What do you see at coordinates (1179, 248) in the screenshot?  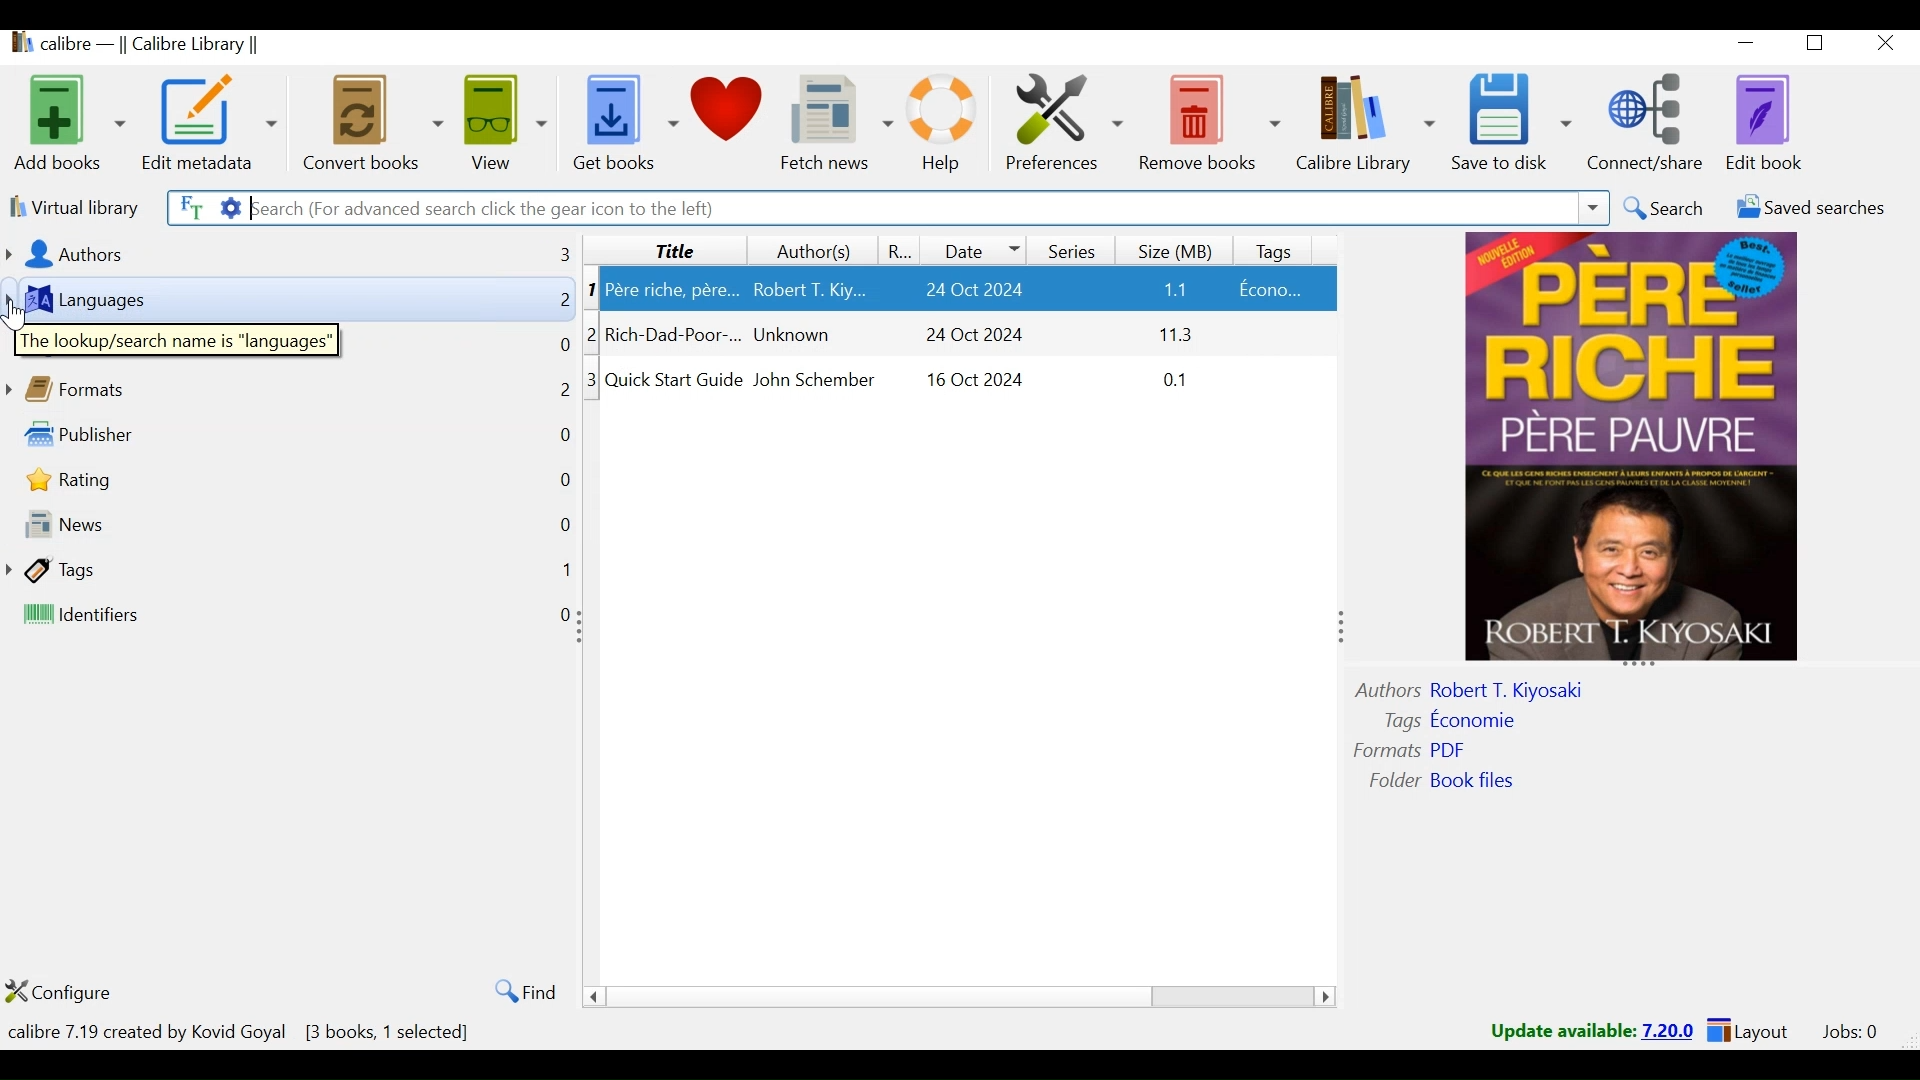 I see `Size (MB)` at bounding box center [1179, 248].